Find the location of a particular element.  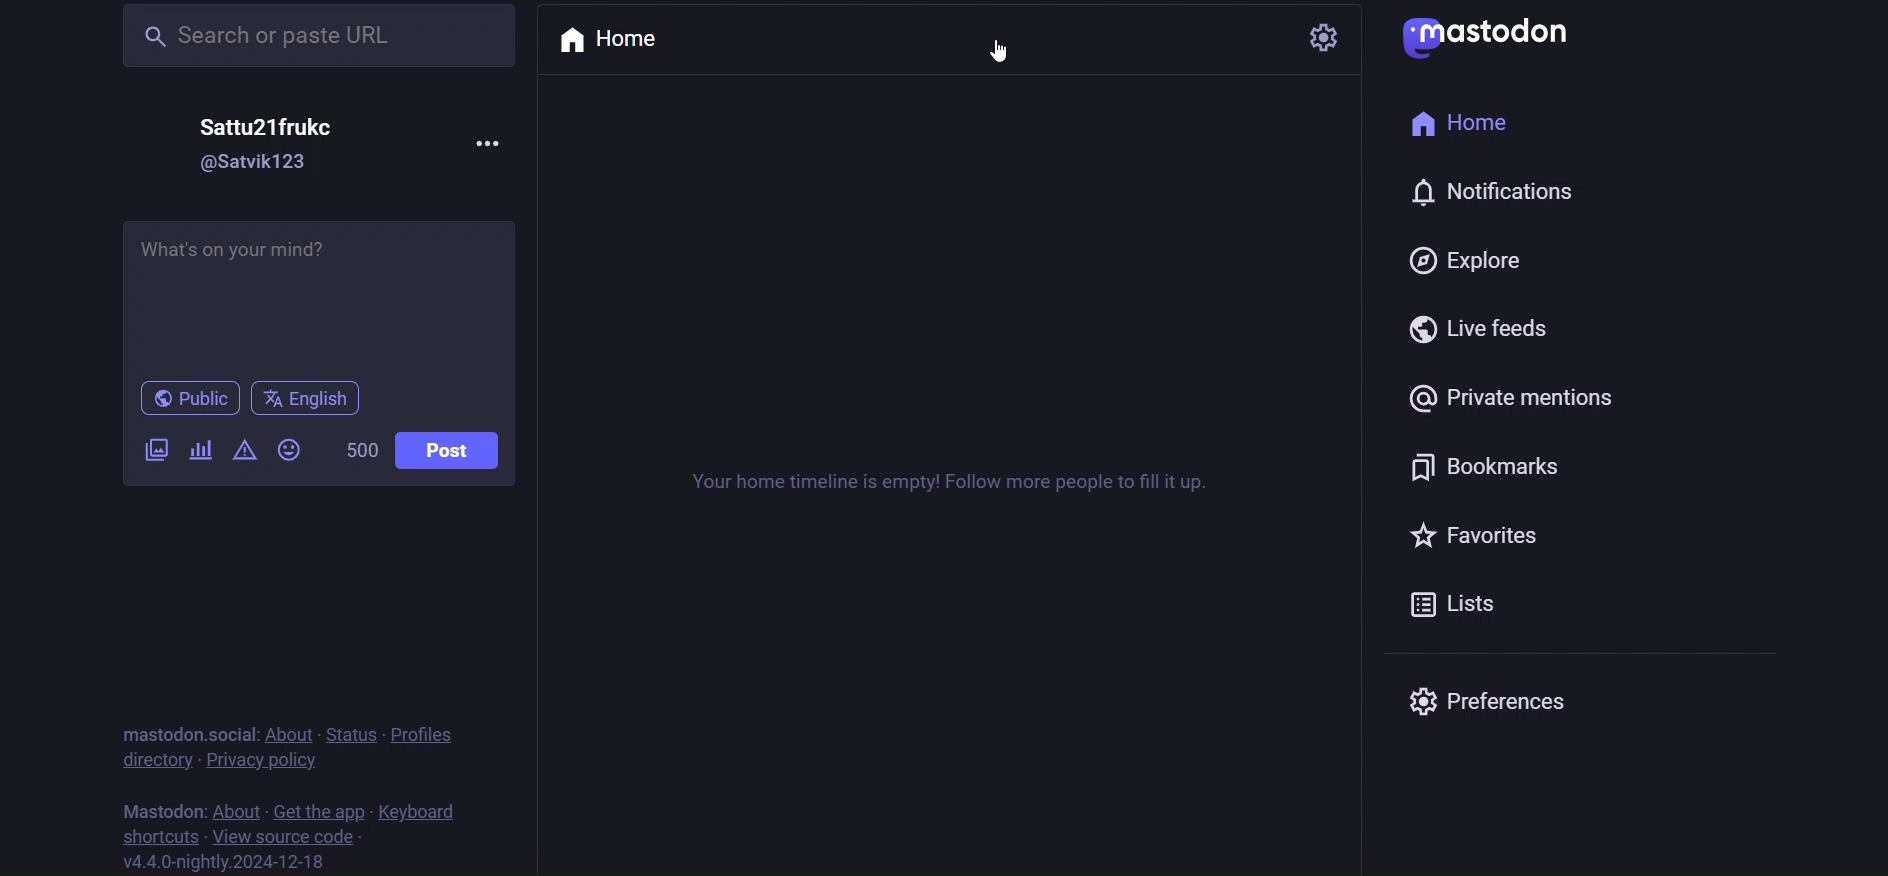

source code is located at coordinates (290, 837).